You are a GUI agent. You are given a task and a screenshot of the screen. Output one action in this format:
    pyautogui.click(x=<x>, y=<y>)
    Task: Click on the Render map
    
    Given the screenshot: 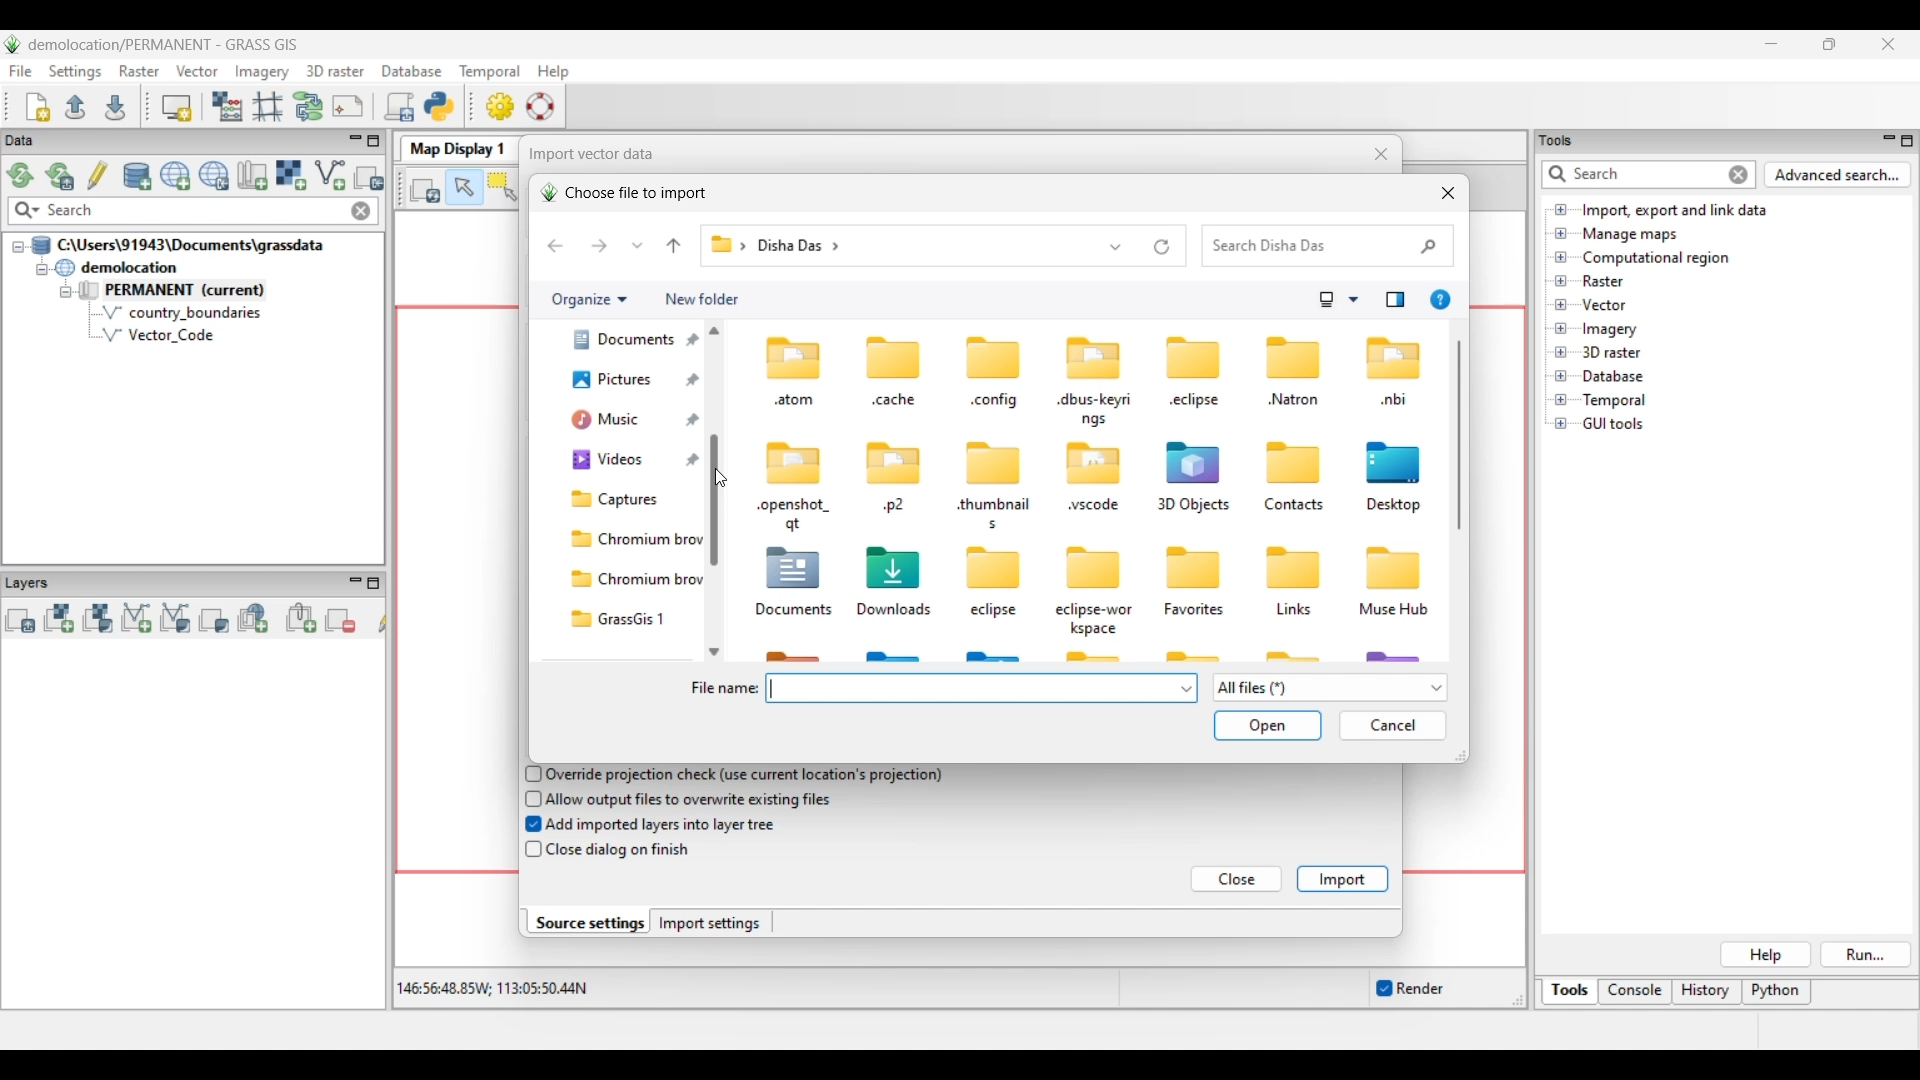 What is the action you would take?
    pyautogui.click(x=426, y=189)
    